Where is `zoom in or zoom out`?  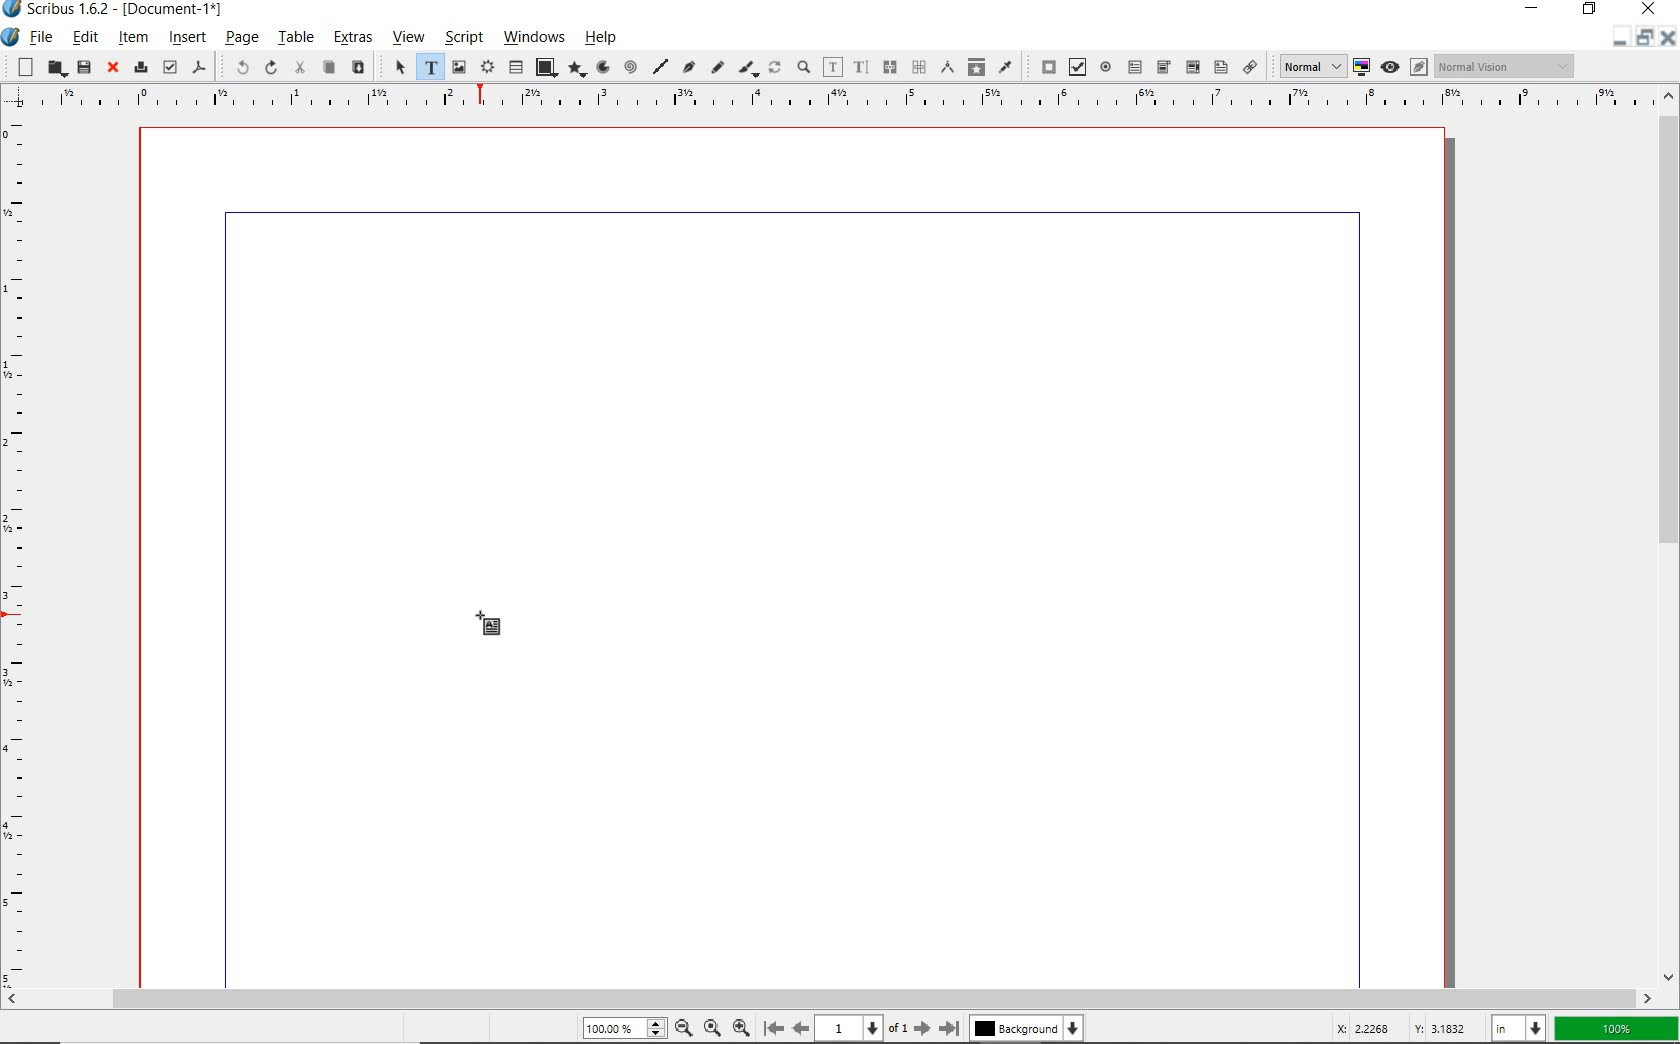 zoom in or zoom out is located at coordinates (803, 69).